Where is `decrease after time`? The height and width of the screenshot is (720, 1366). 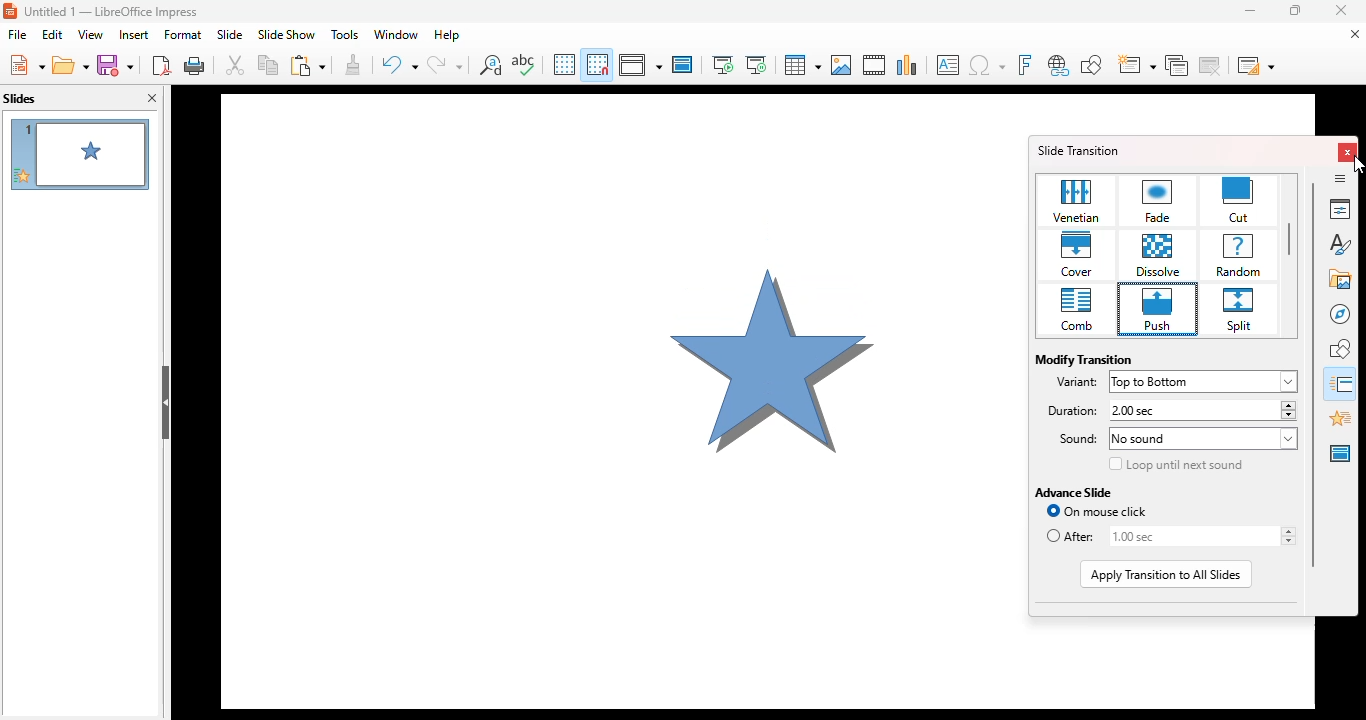 decrease after time is located at coordinates (1287, 542).